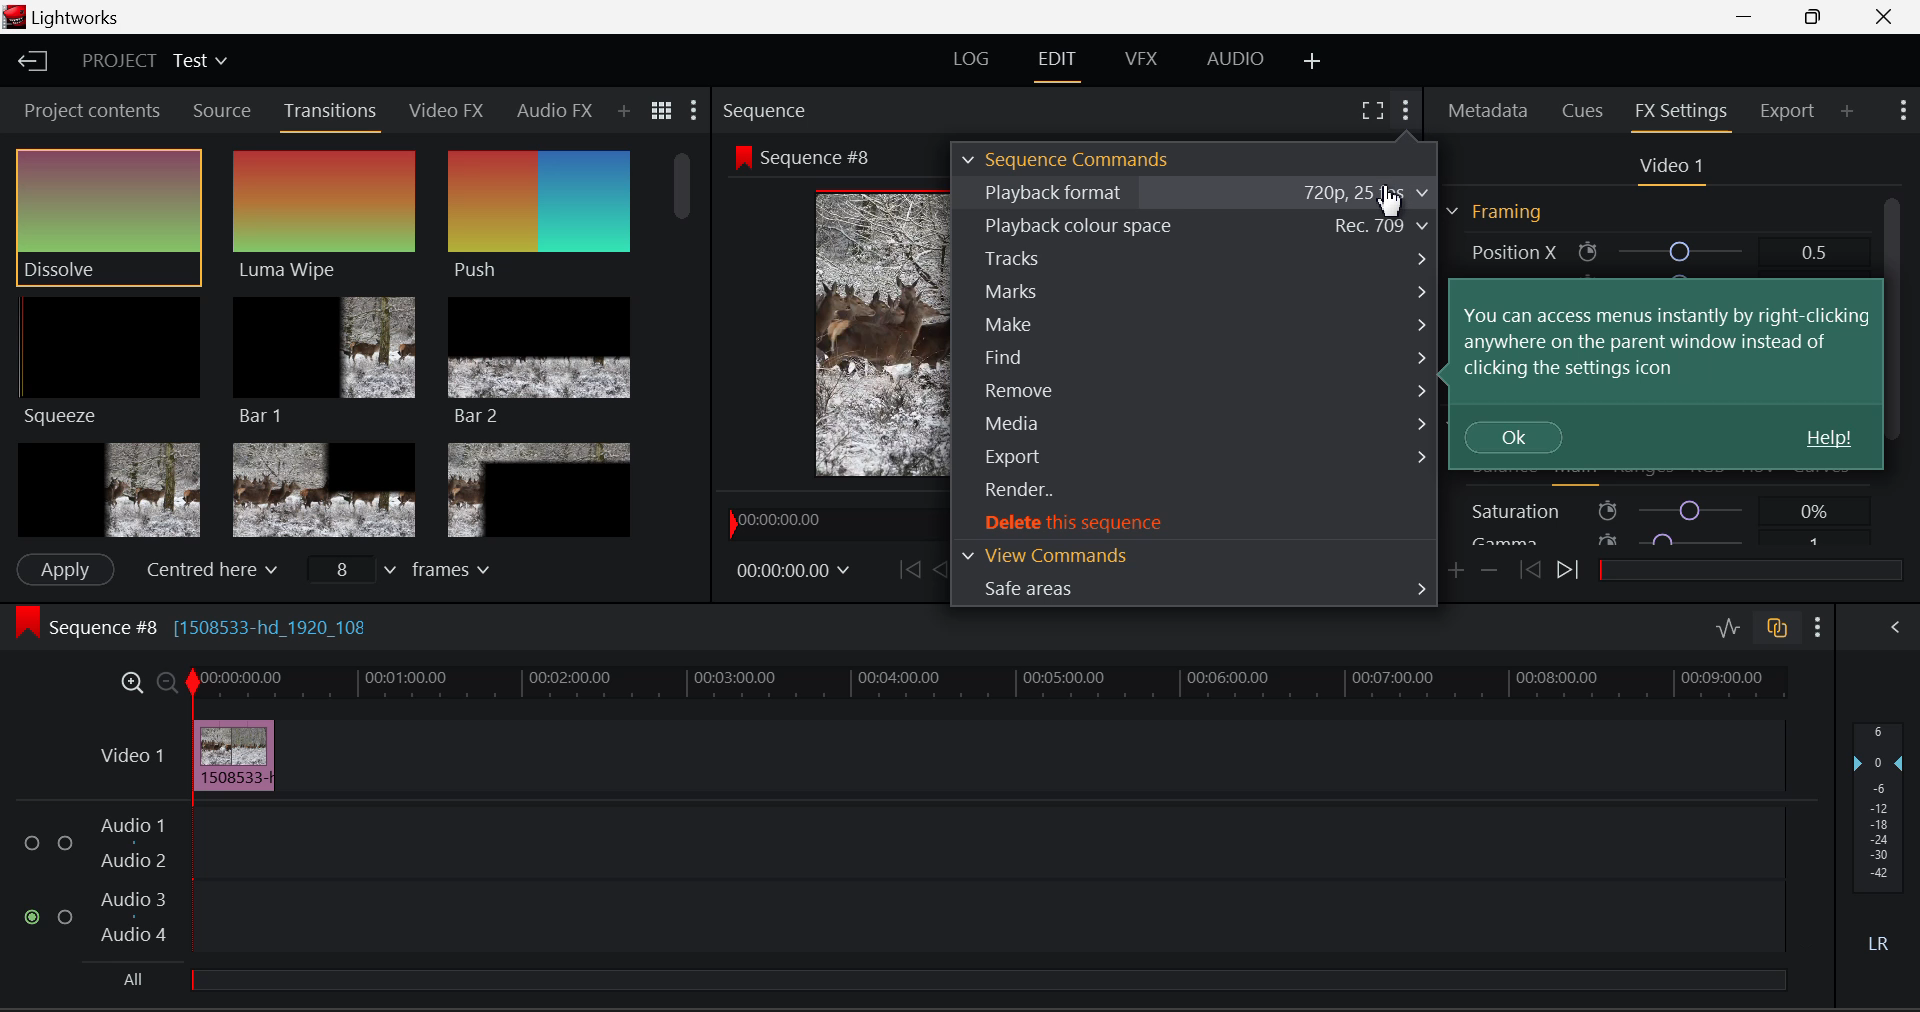 The height and width of the screenshot is (1012, 1920). I want to click on Remove, so click(1196, 389).